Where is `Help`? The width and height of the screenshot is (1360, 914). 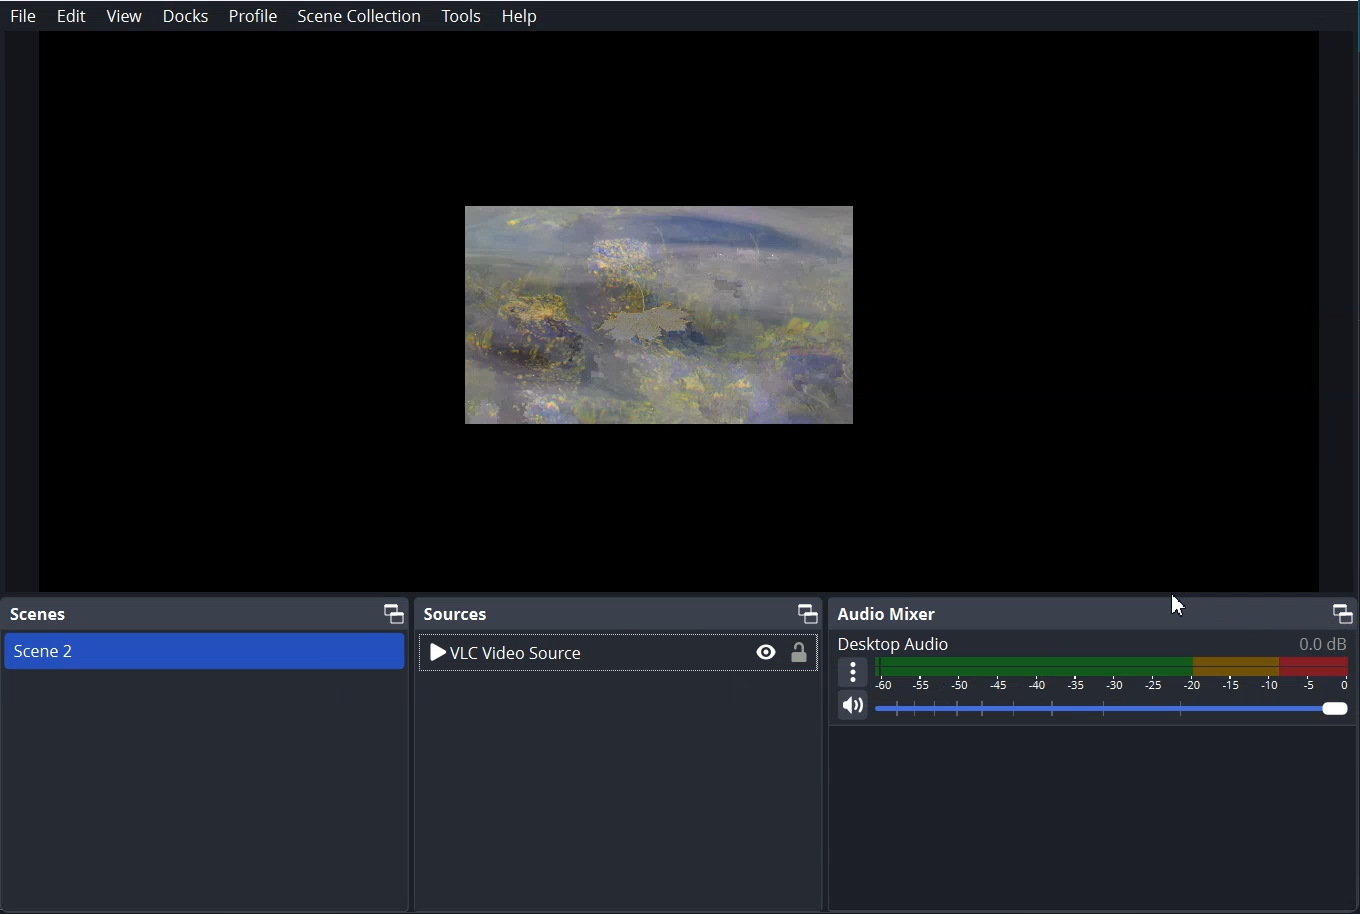
Help is located at coordinates (520, 16).